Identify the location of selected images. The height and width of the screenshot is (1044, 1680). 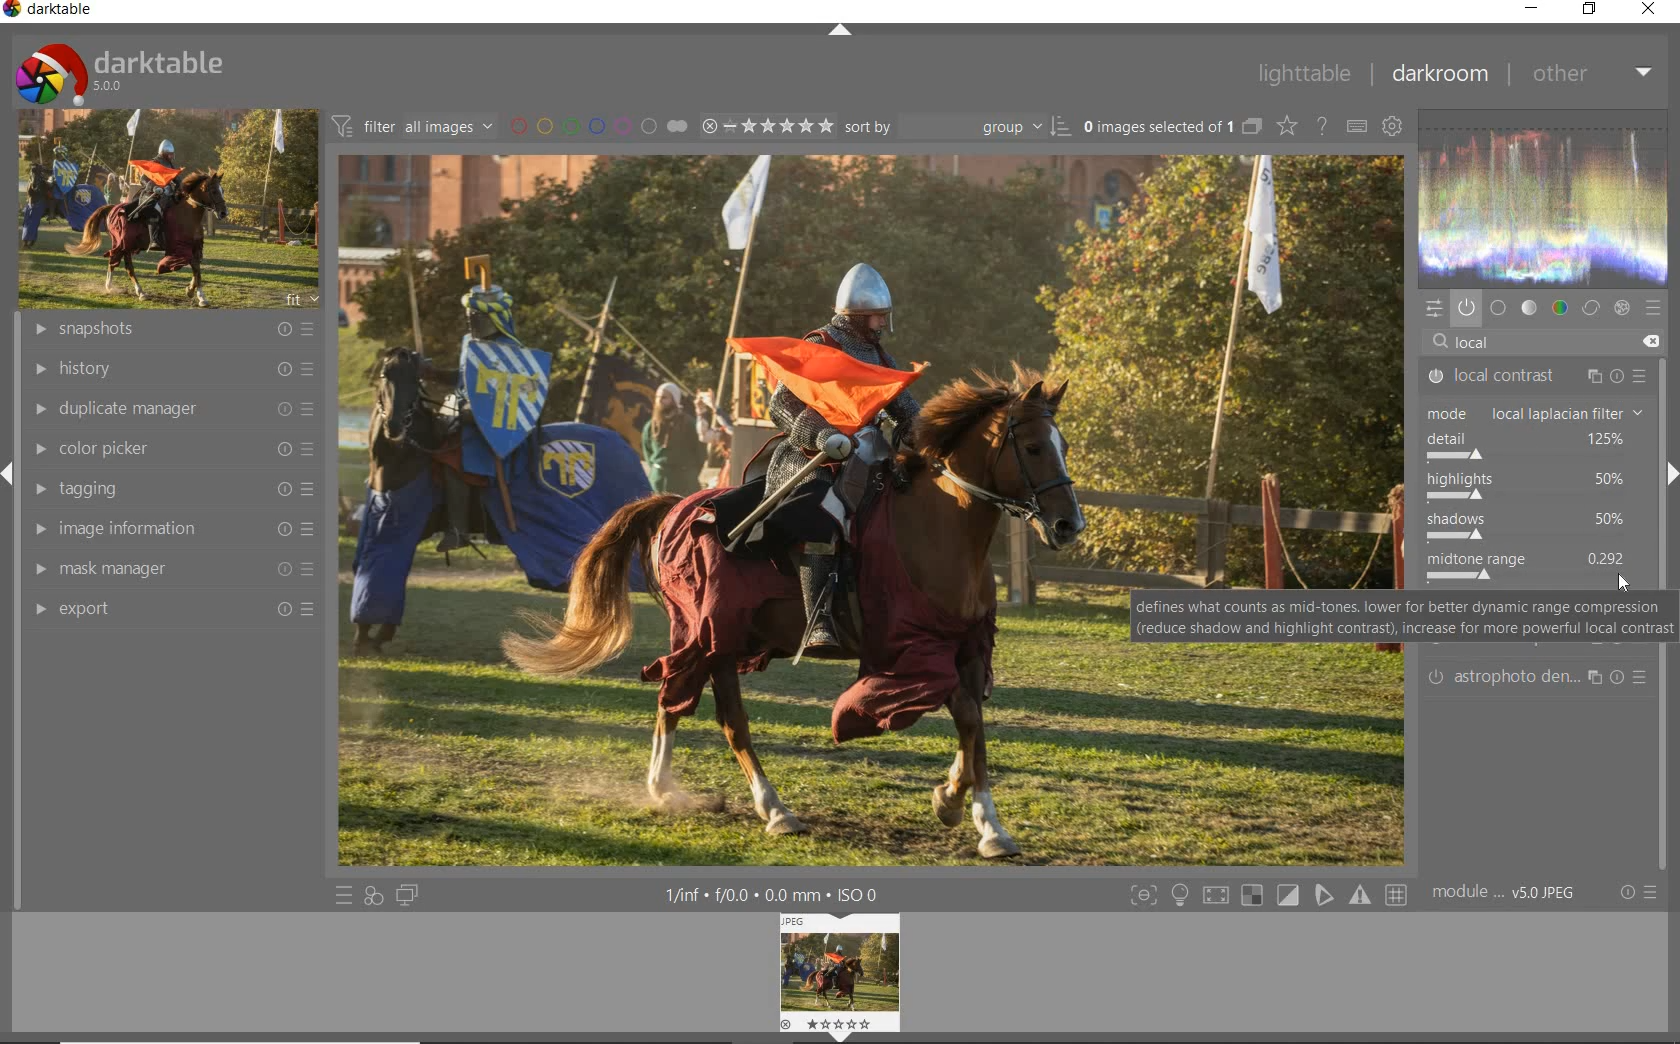
(1170, 125).